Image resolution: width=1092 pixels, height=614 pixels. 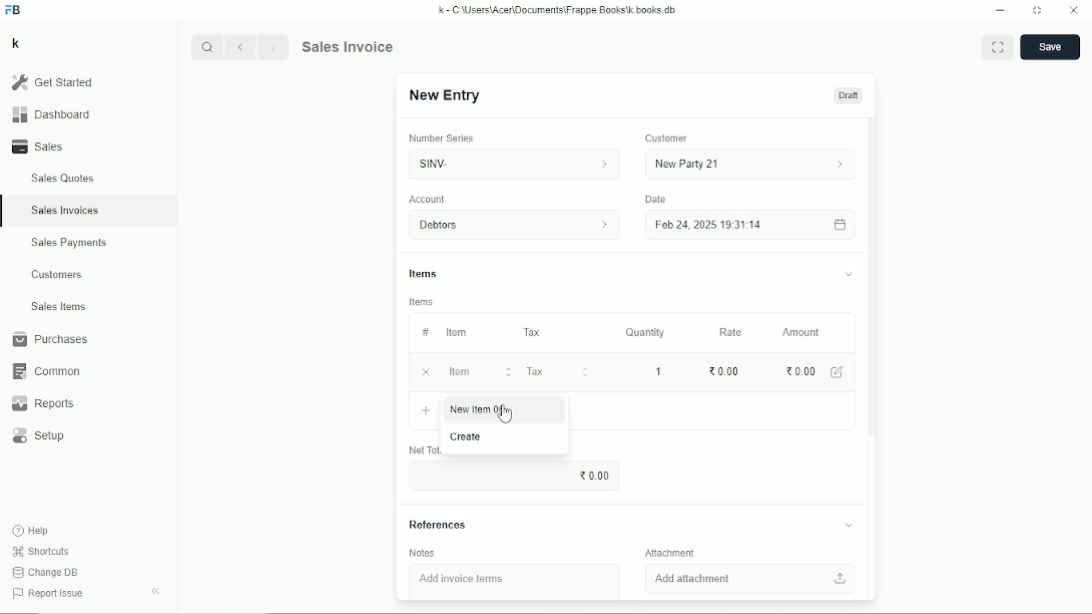 I want to click on Sales invoices, so click(x=64, y=210).